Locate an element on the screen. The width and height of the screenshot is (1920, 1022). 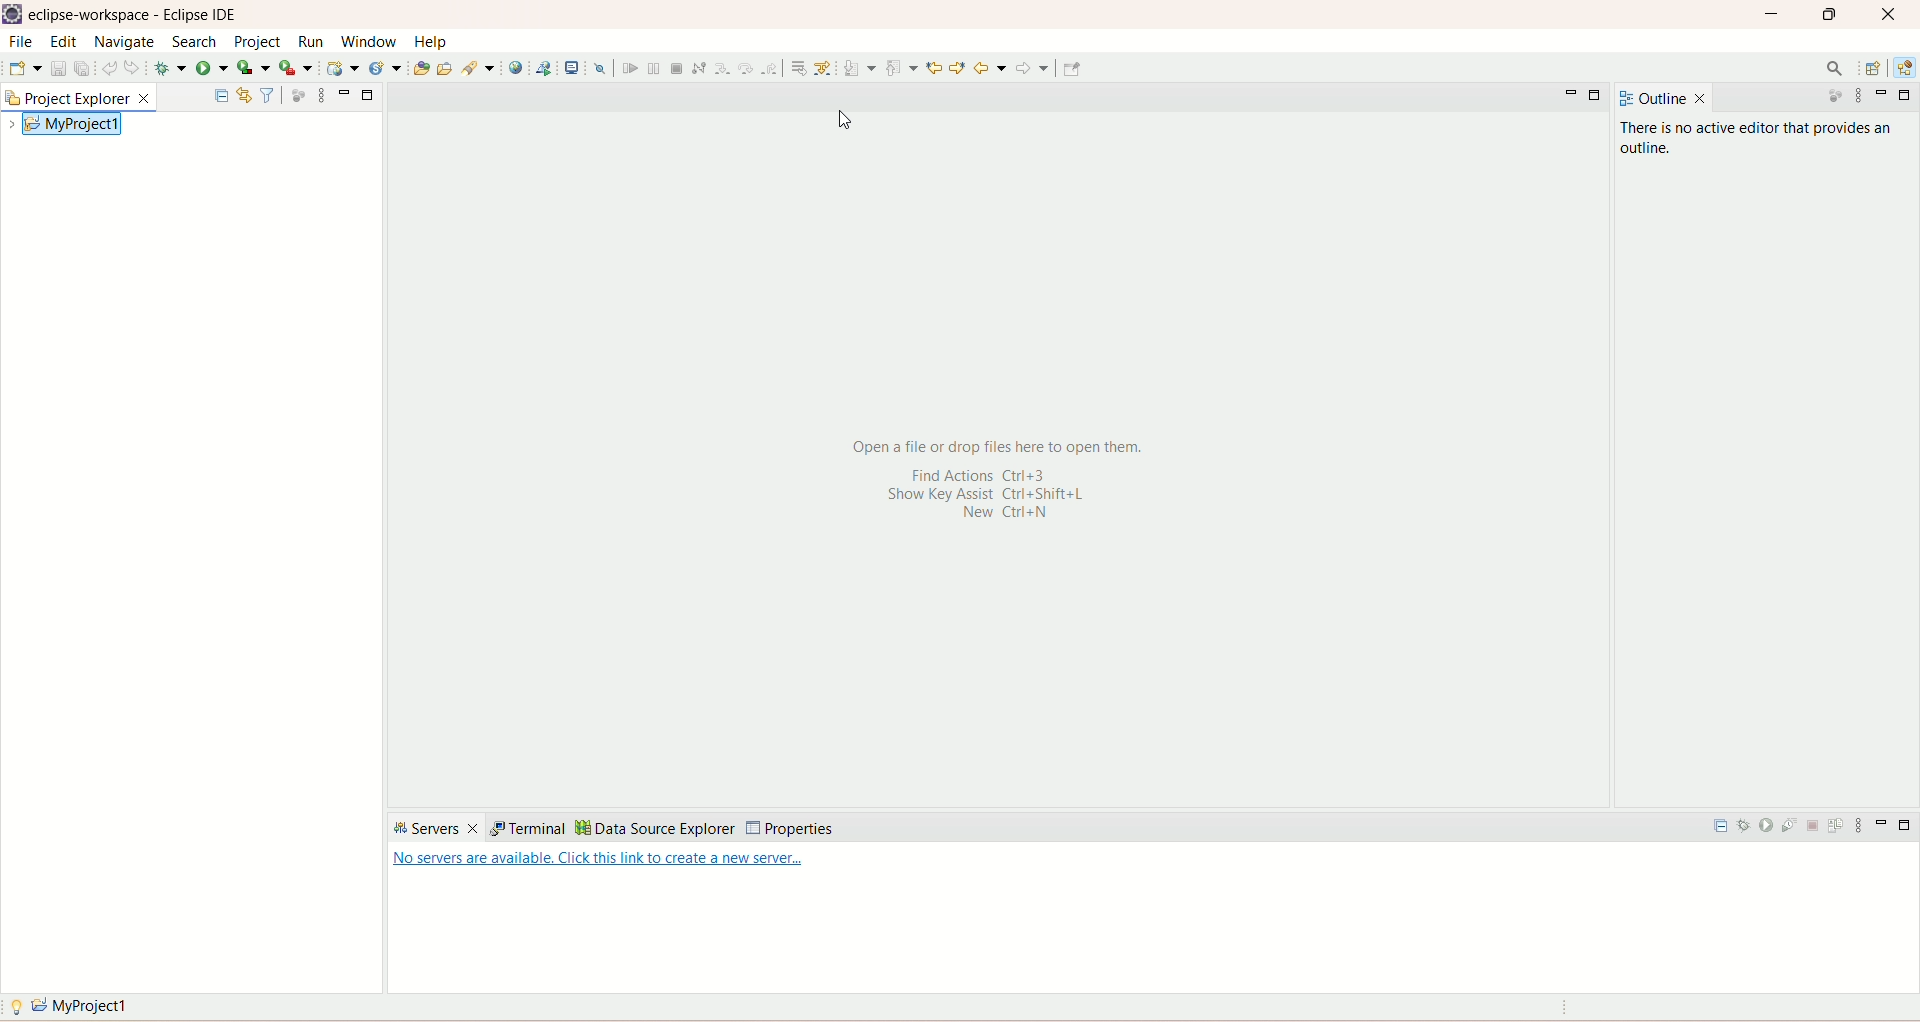
java EE is located at coordinates (1906, 67).